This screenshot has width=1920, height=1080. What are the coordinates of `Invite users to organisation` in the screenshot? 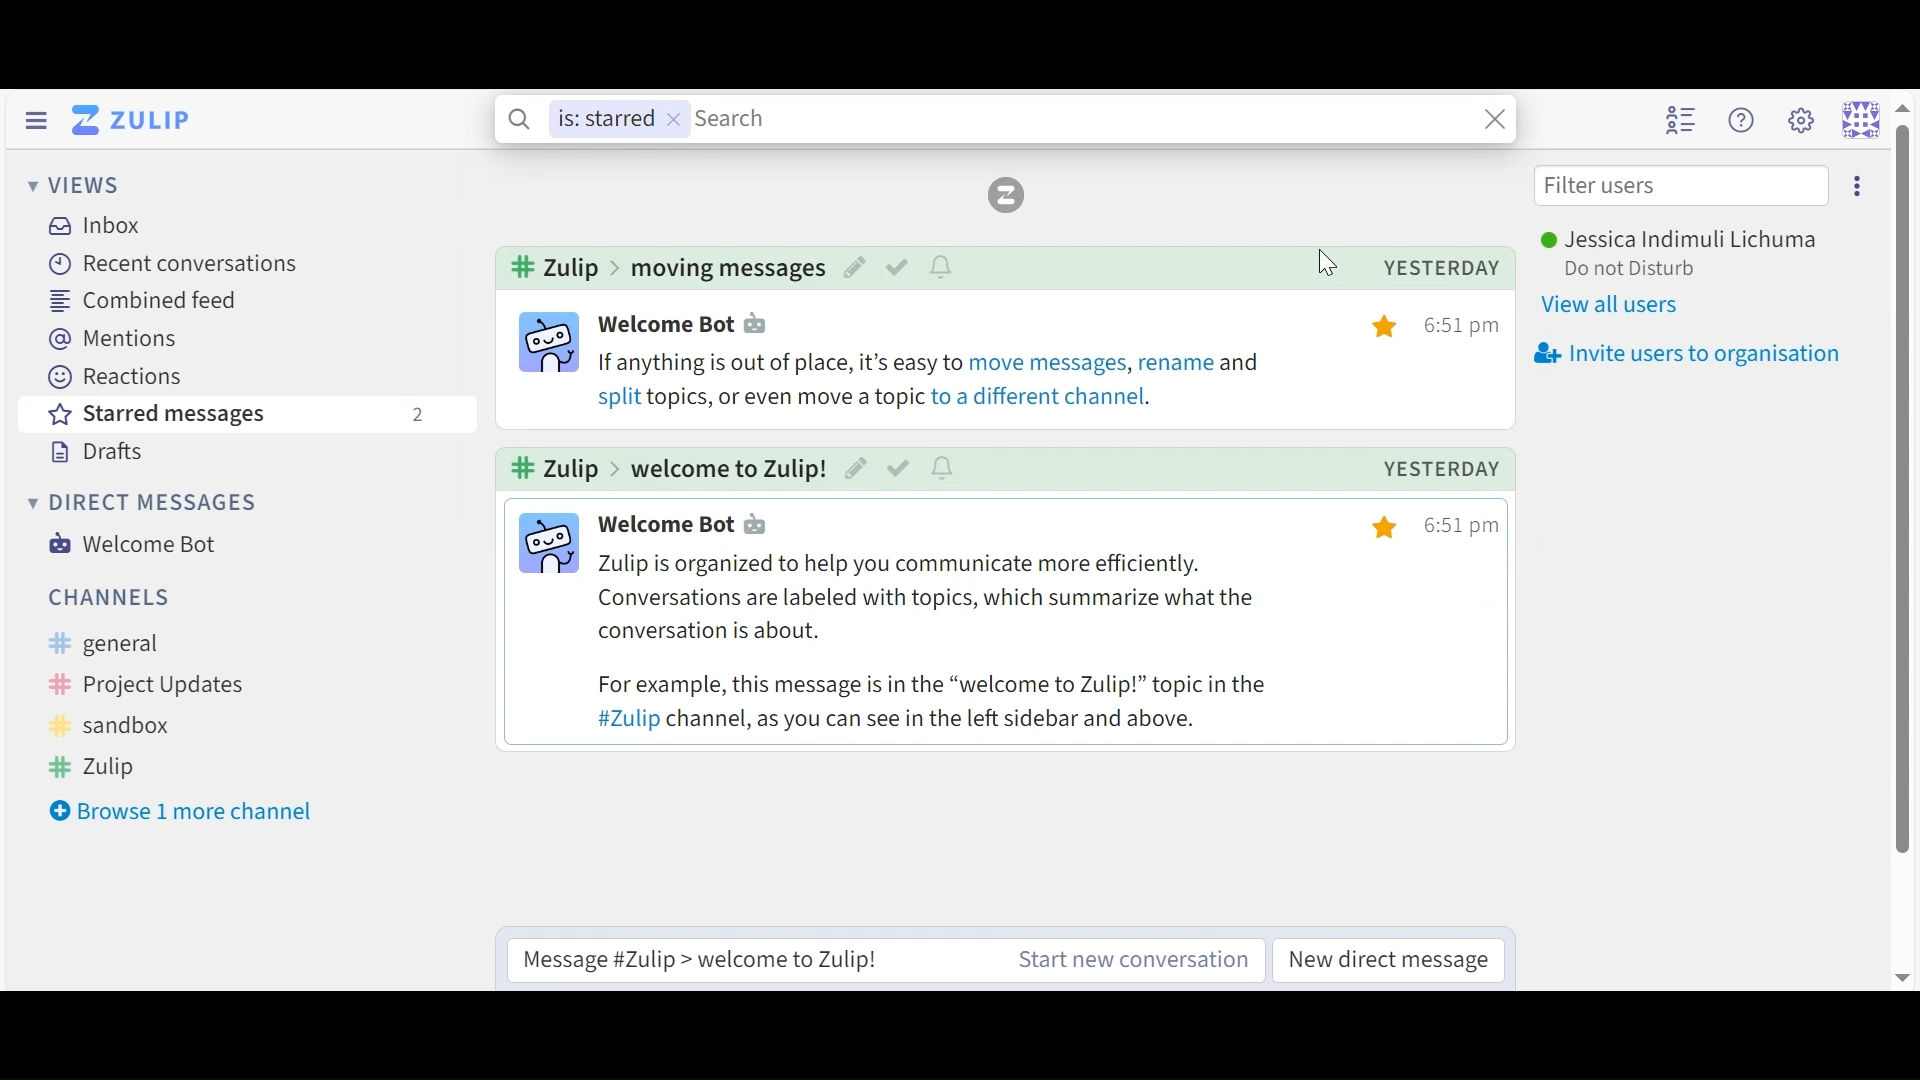 It's located at (1689, 355).